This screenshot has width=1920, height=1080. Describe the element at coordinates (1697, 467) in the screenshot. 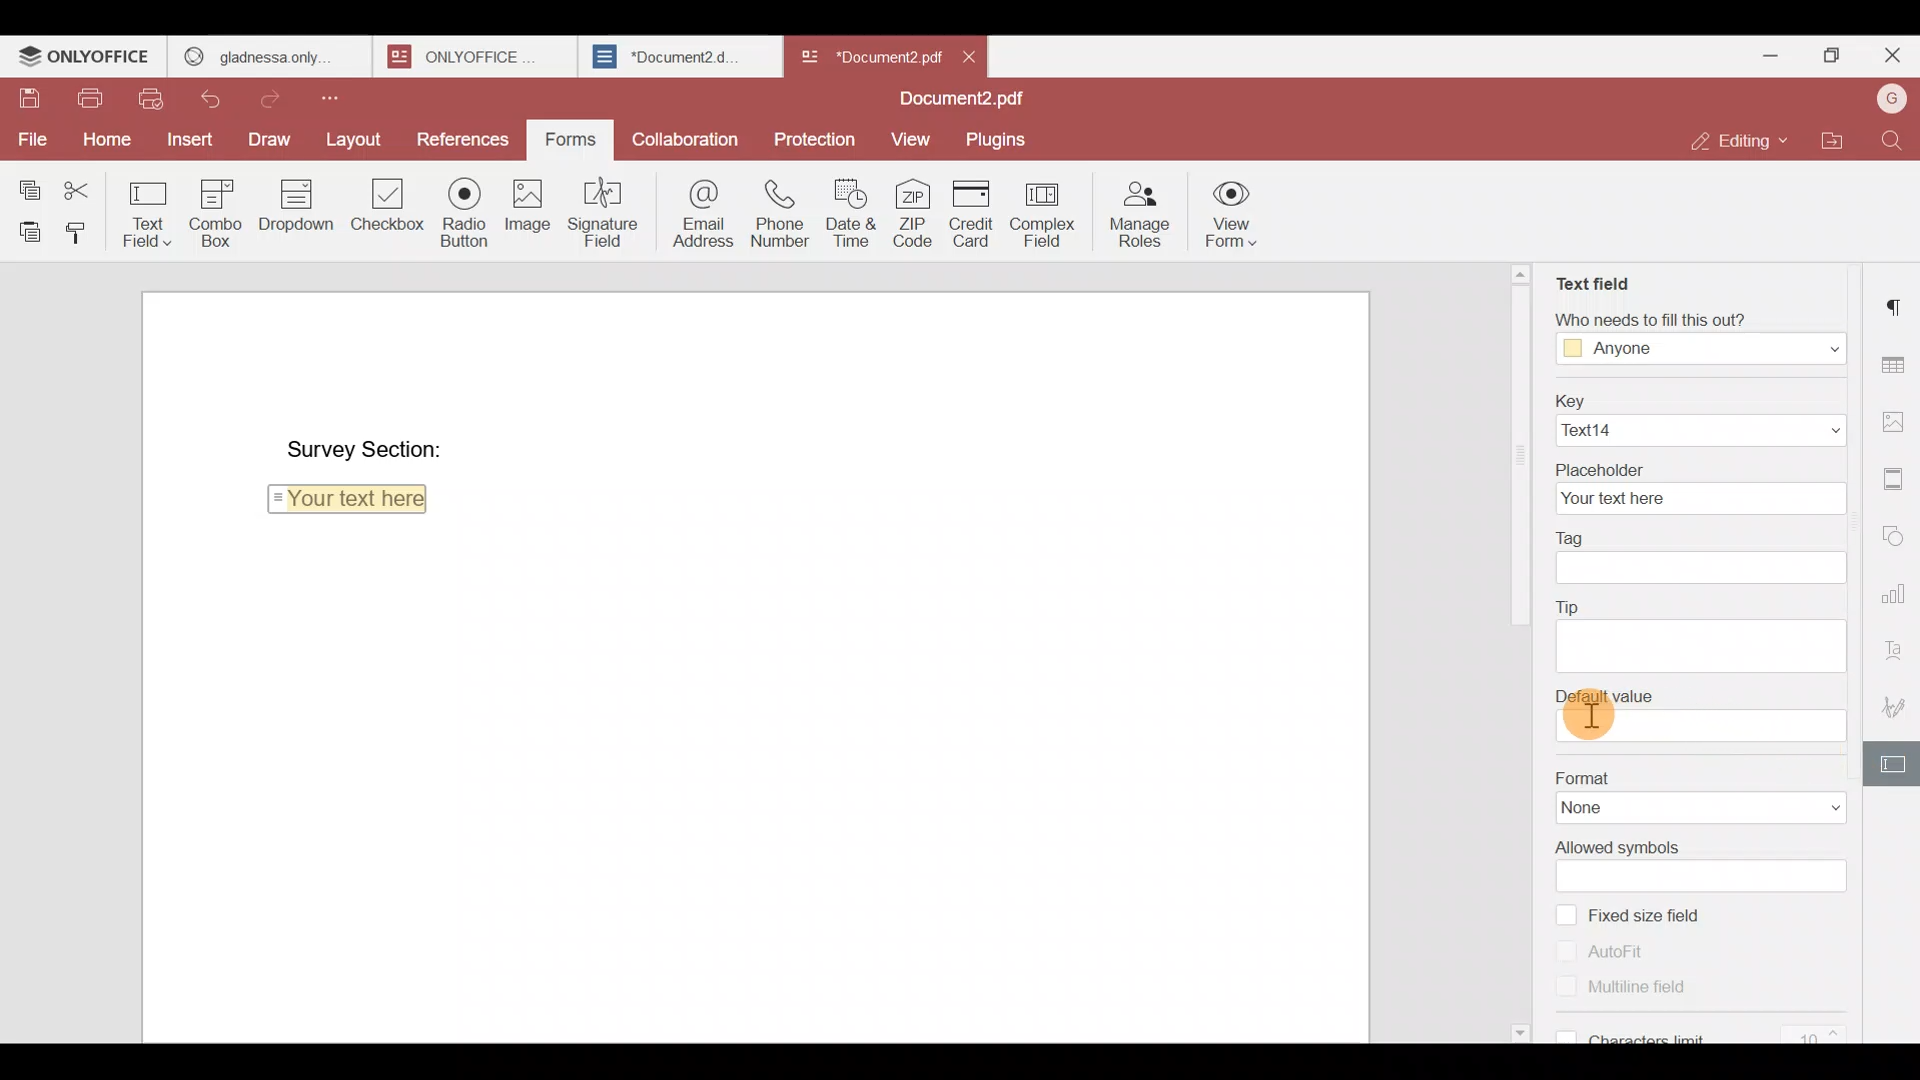

I see `Placeholder` at that location.